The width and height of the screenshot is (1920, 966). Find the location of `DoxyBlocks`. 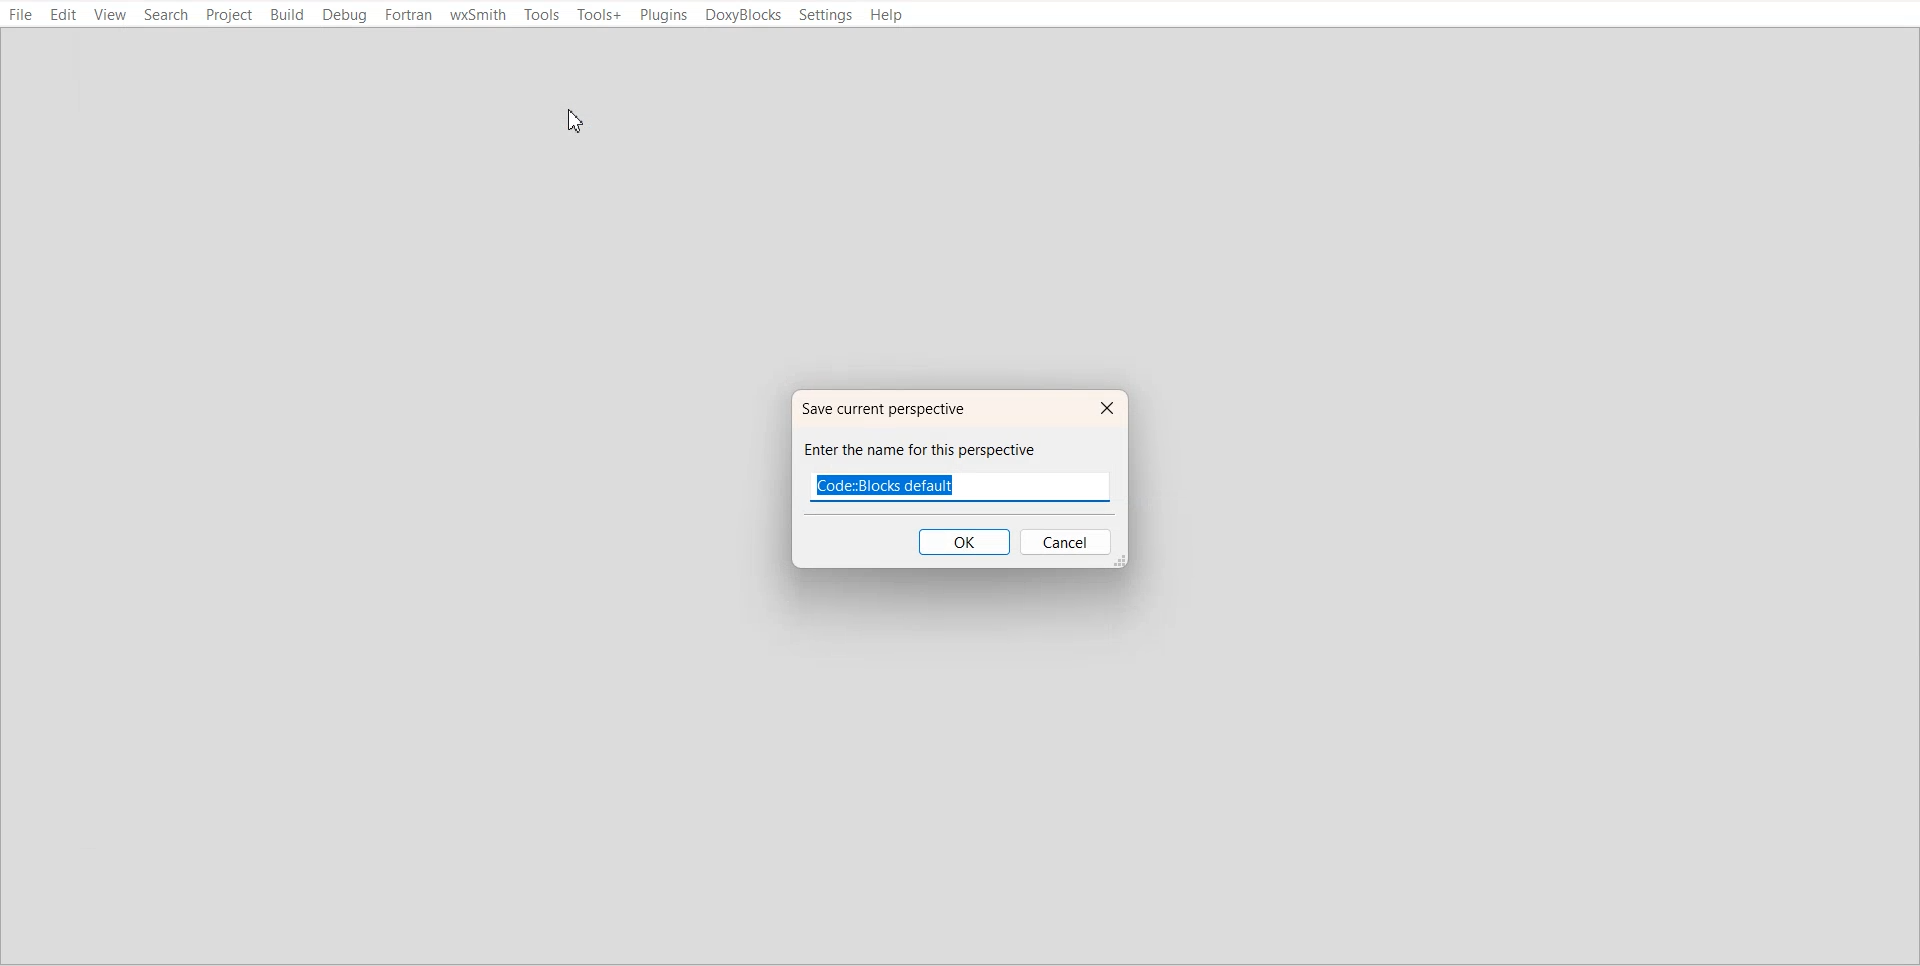

DoxyBlocks is located at coordinates (744, 16).